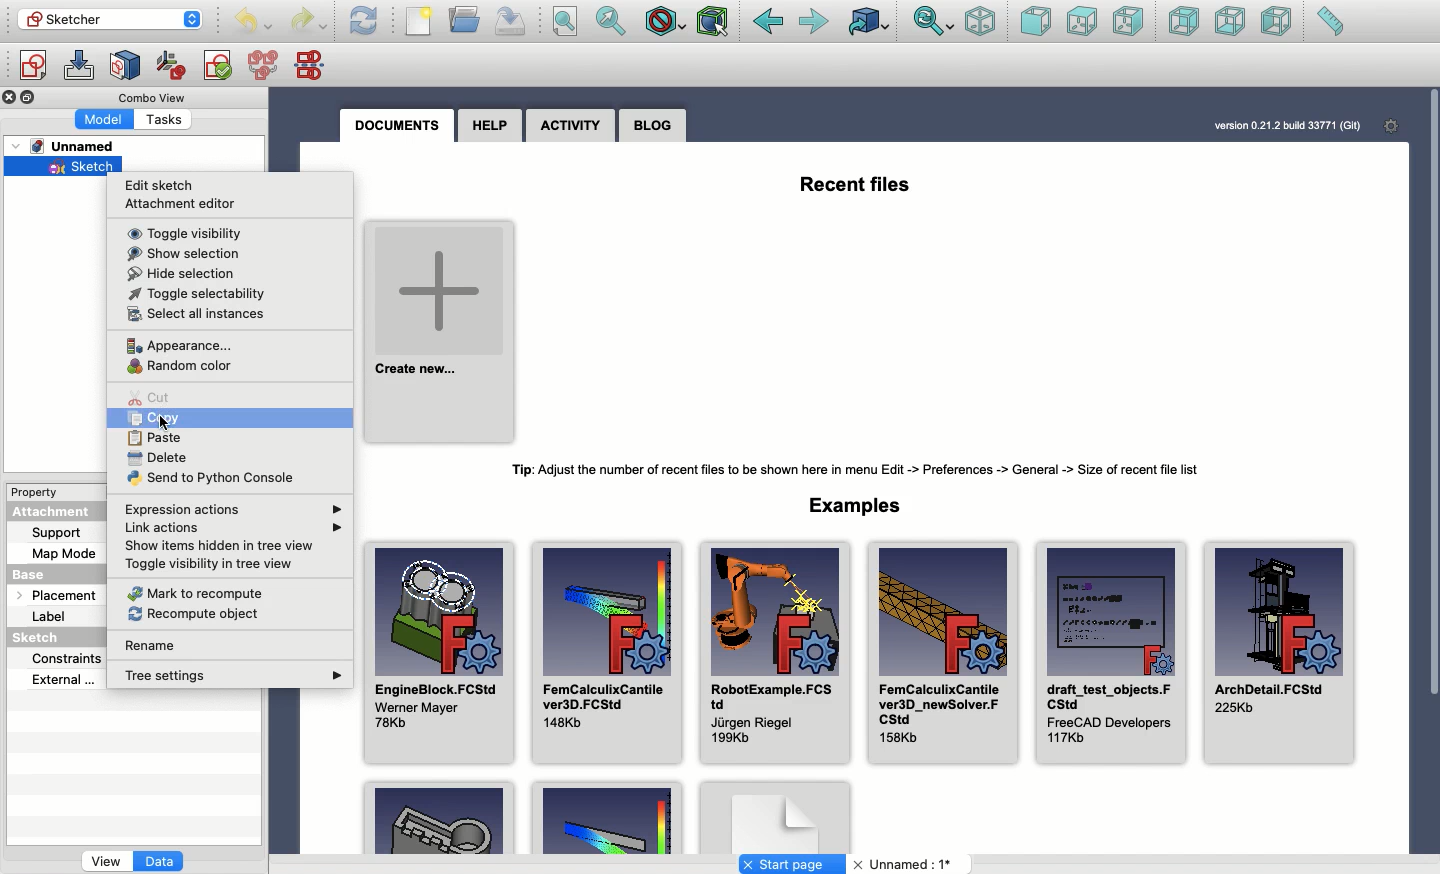  Describe the element at coordinates (1184, 21) in the screenshot. I see `Rear` at that location.